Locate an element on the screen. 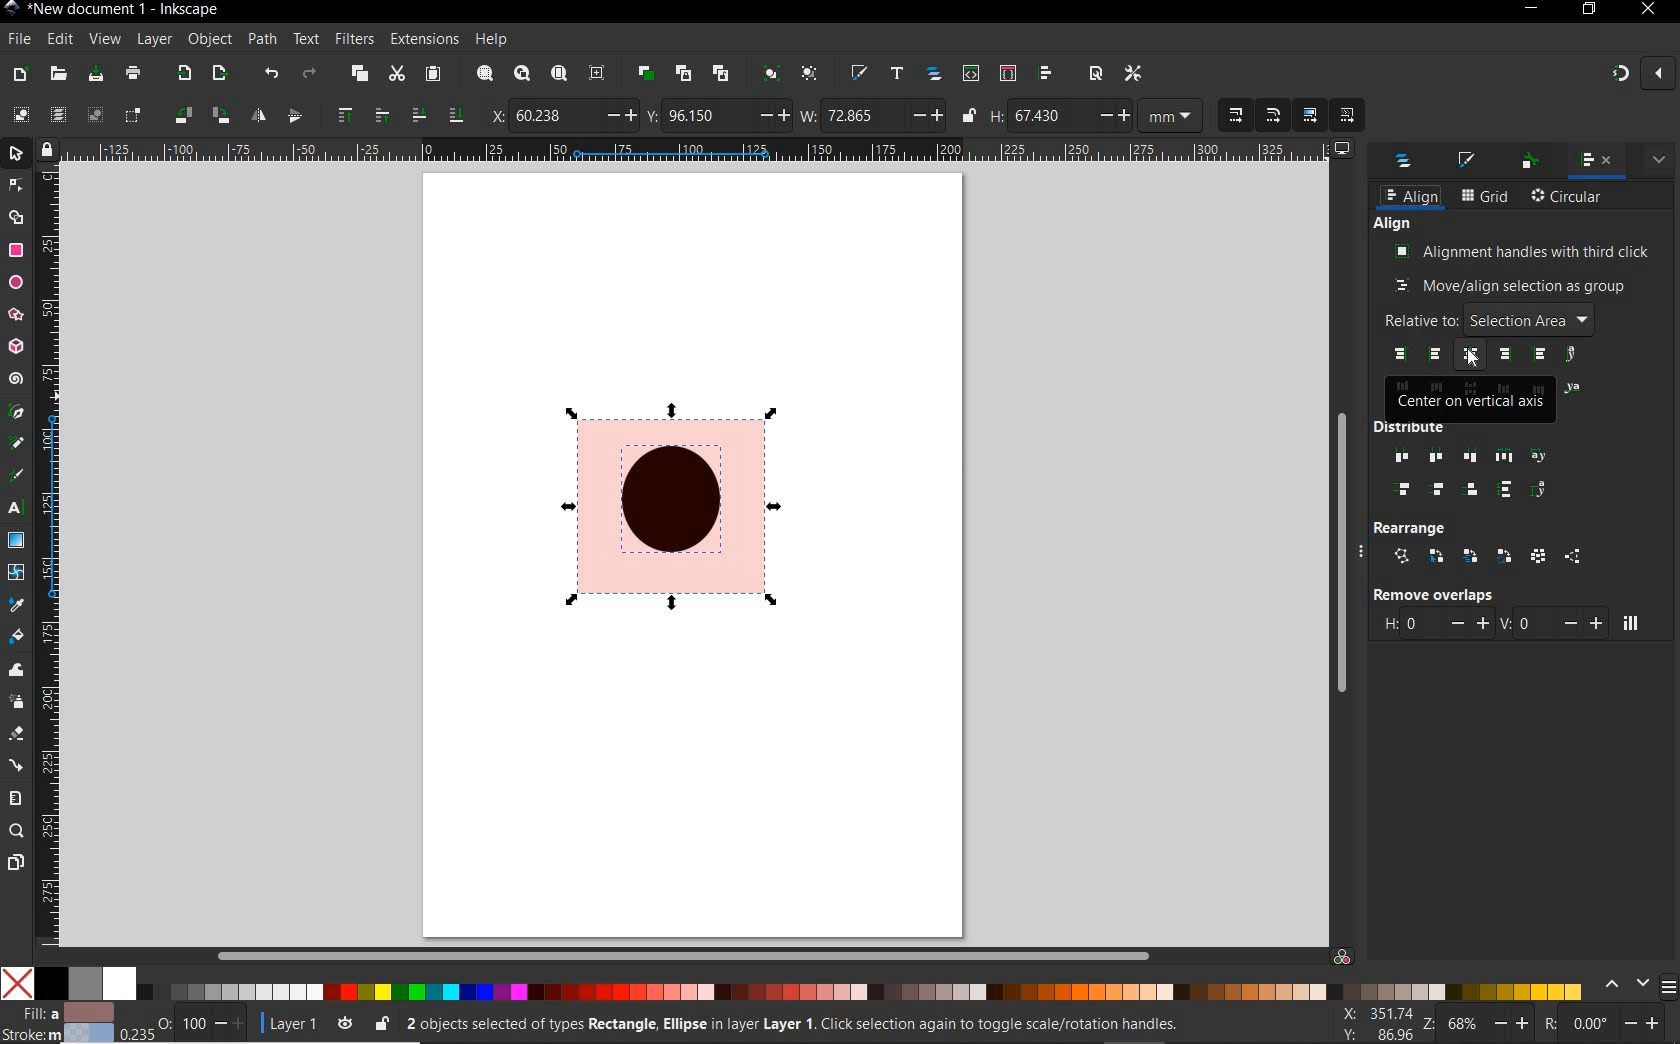 The height and width of the screenshot is (1044, 1680). CURSOR is located at coordinates (1473, 360).